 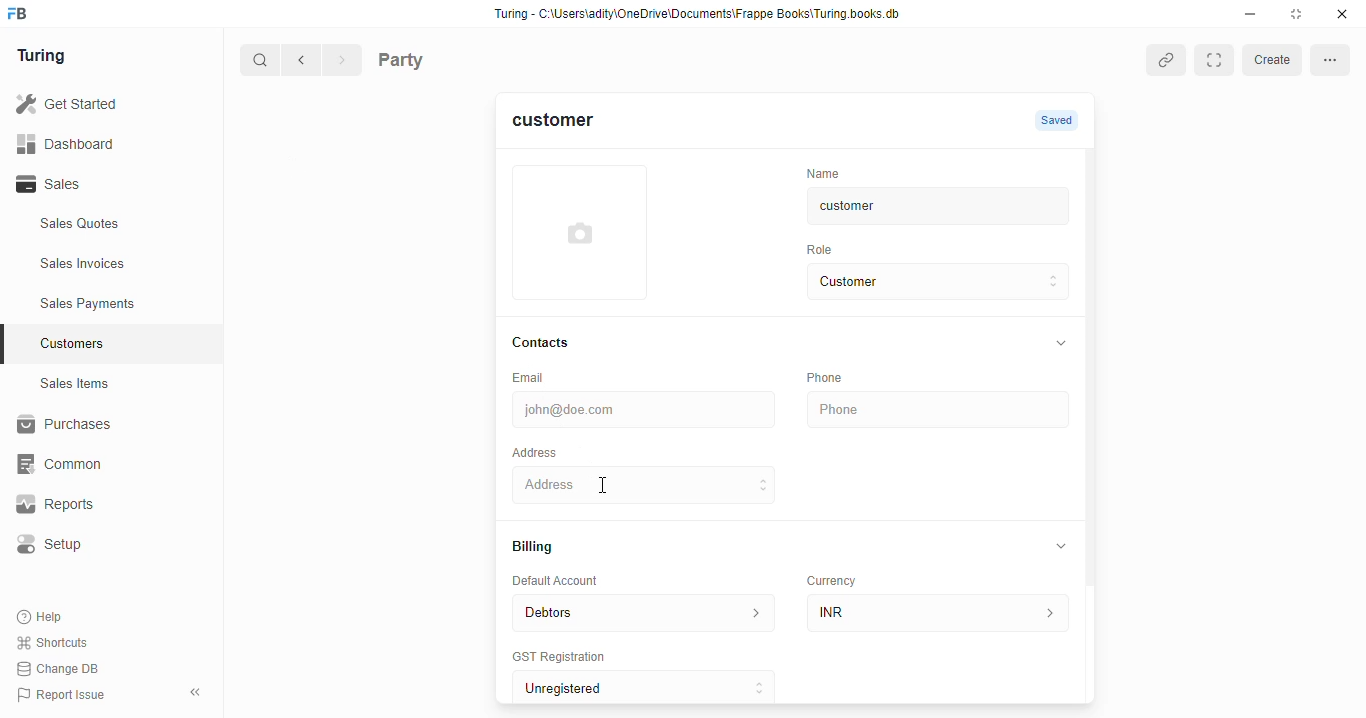 What do you see at coordinates (62, 668) in the screenshot?
I see `Change DB` at bounding box center [62, 668].